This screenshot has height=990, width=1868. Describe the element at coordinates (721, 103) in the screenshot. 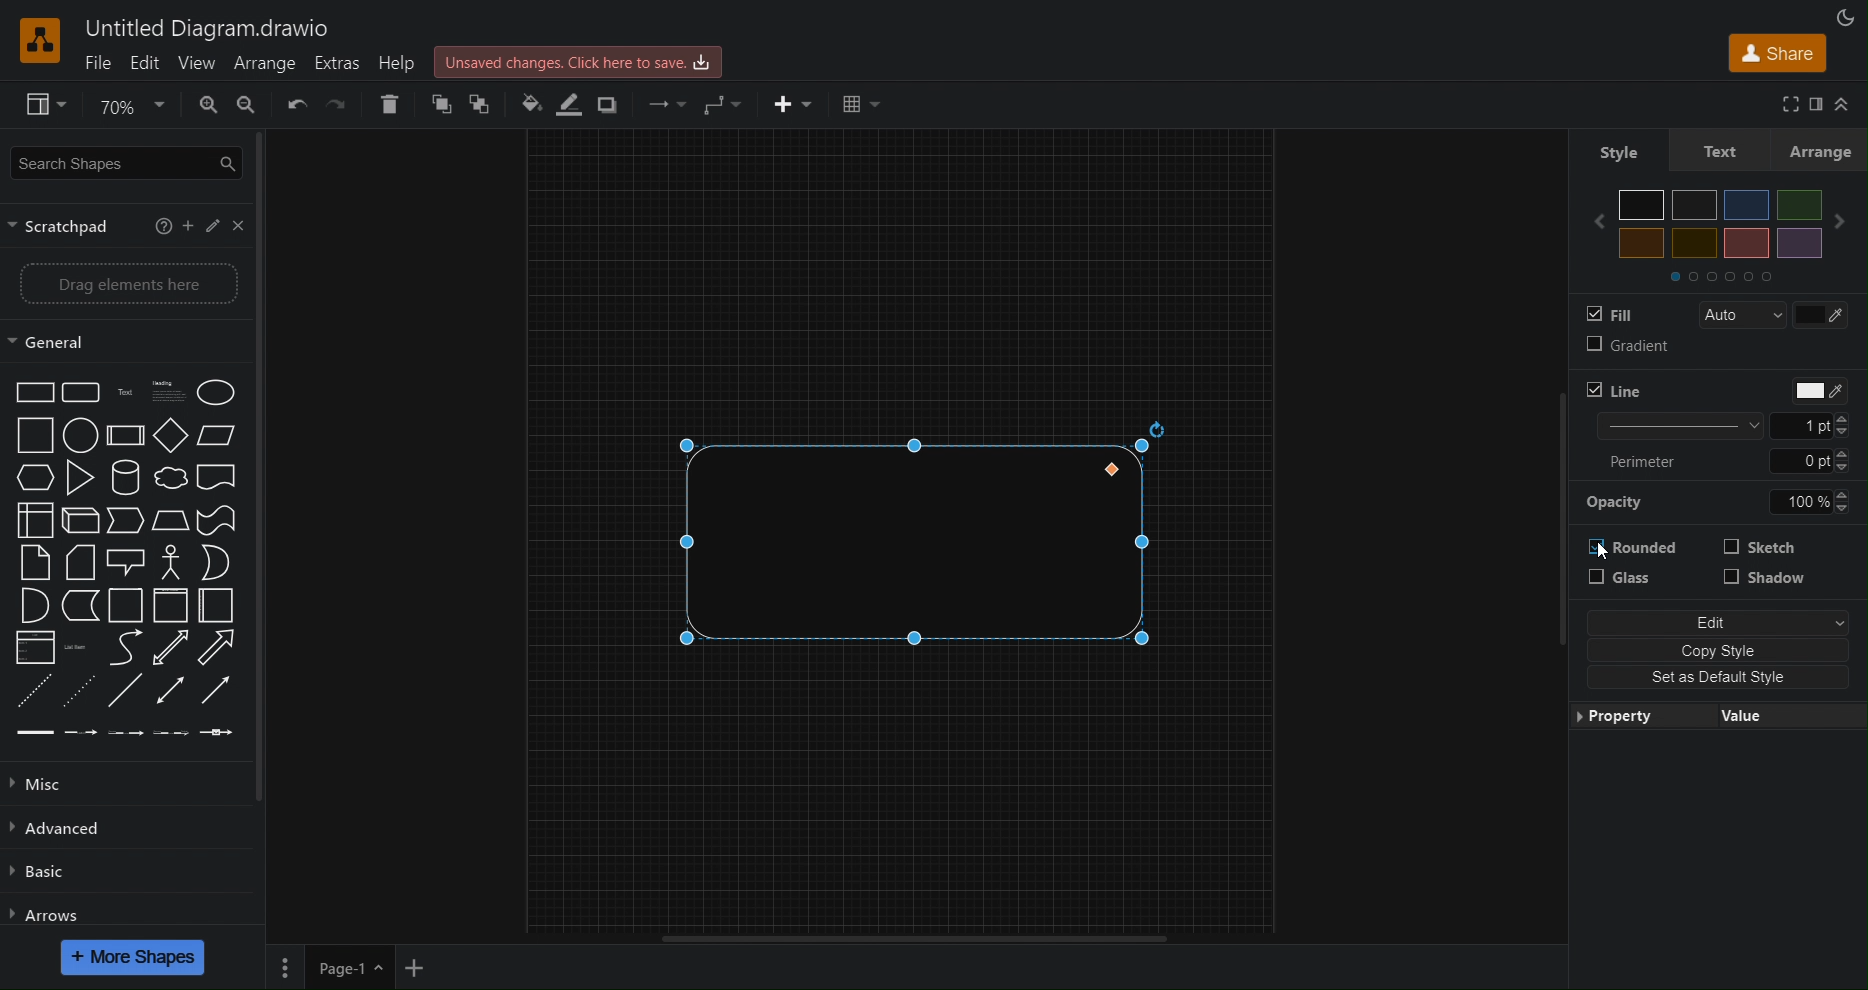

I see `Waypoints` at that location.